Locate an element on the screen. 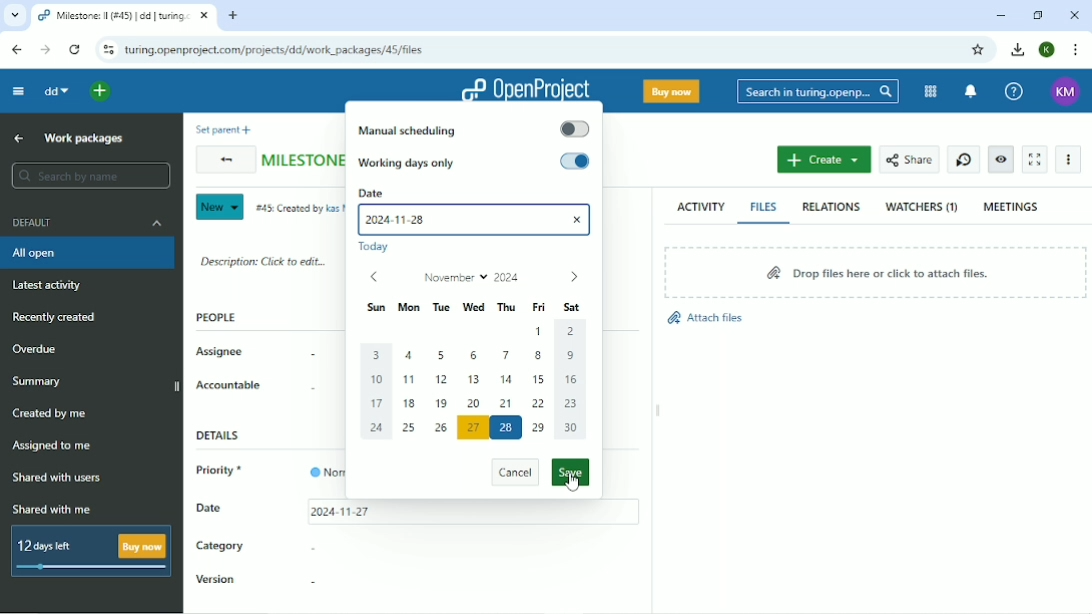 The image size is (1092, 614). Shared with me is located at coordinates (55, 509).